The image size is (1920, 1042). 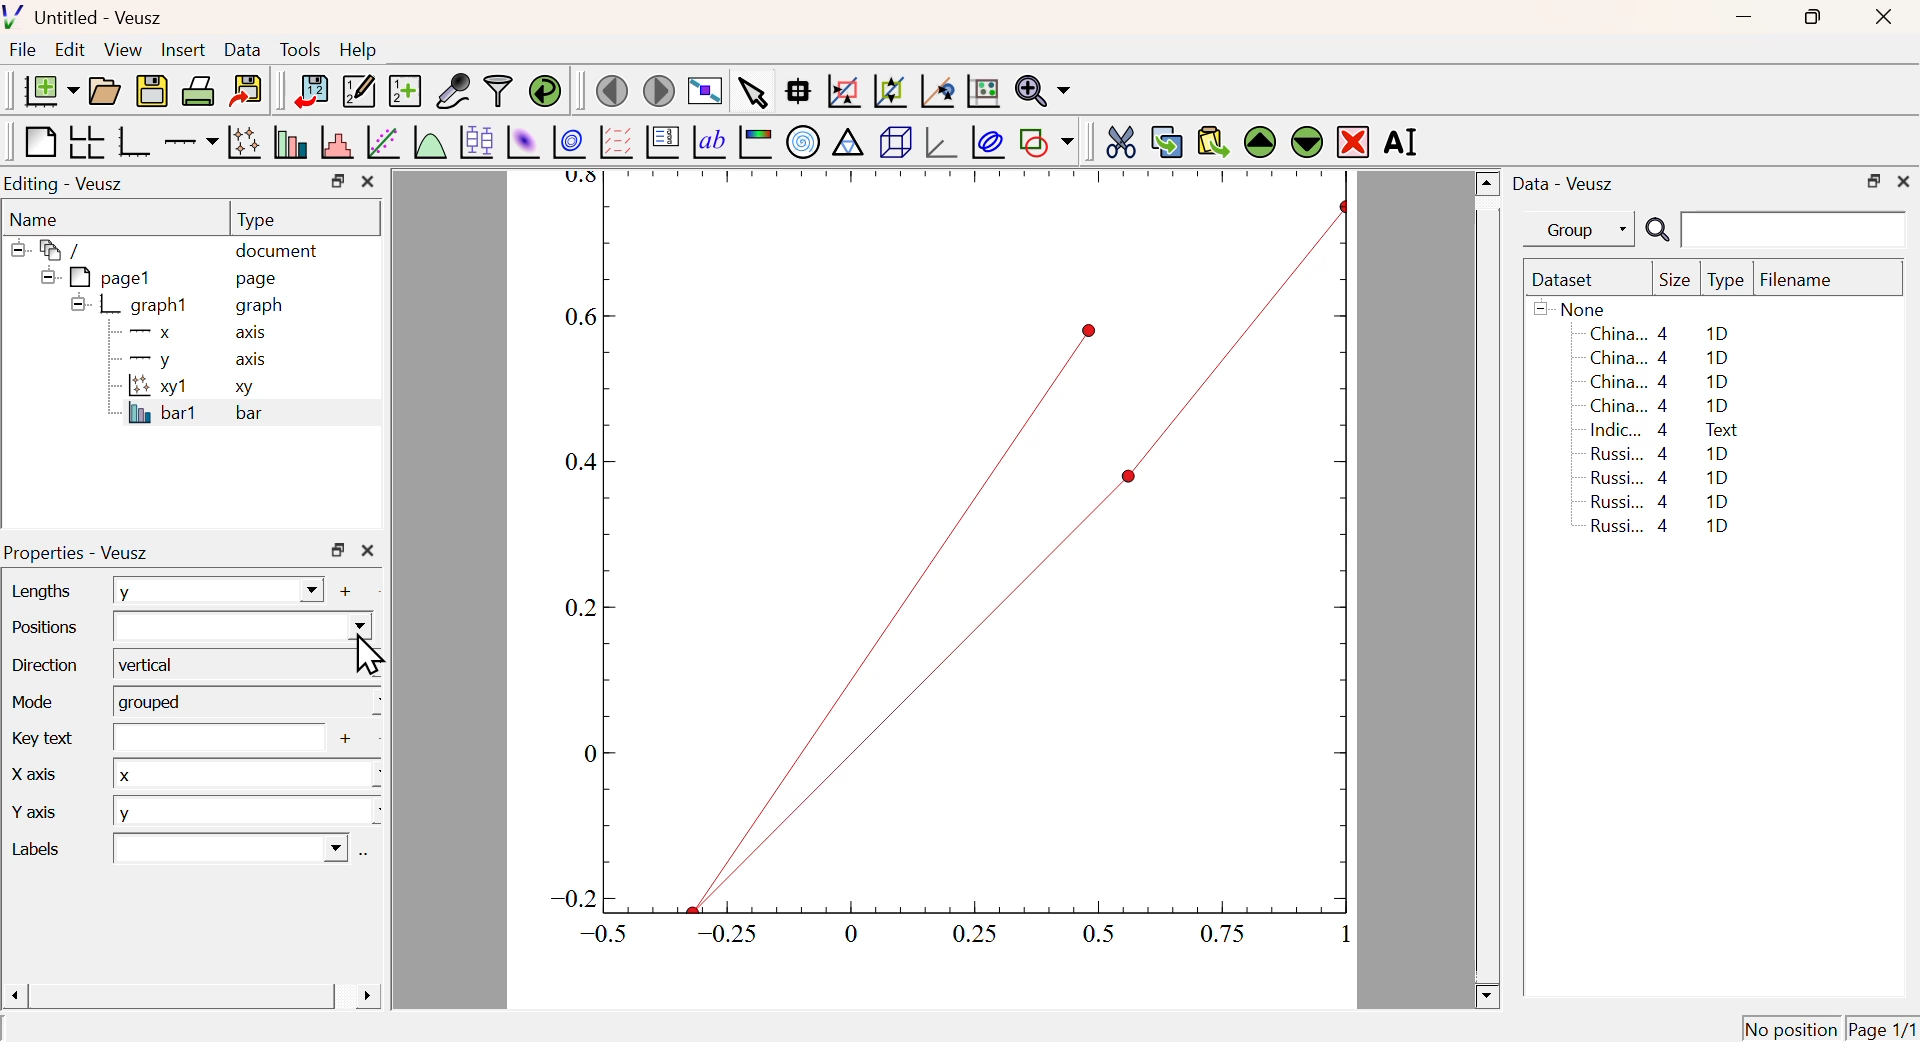 What do you see at coordinates (36, 220) in the screenshot?
I see `Name` at bounding box center [36, 220].